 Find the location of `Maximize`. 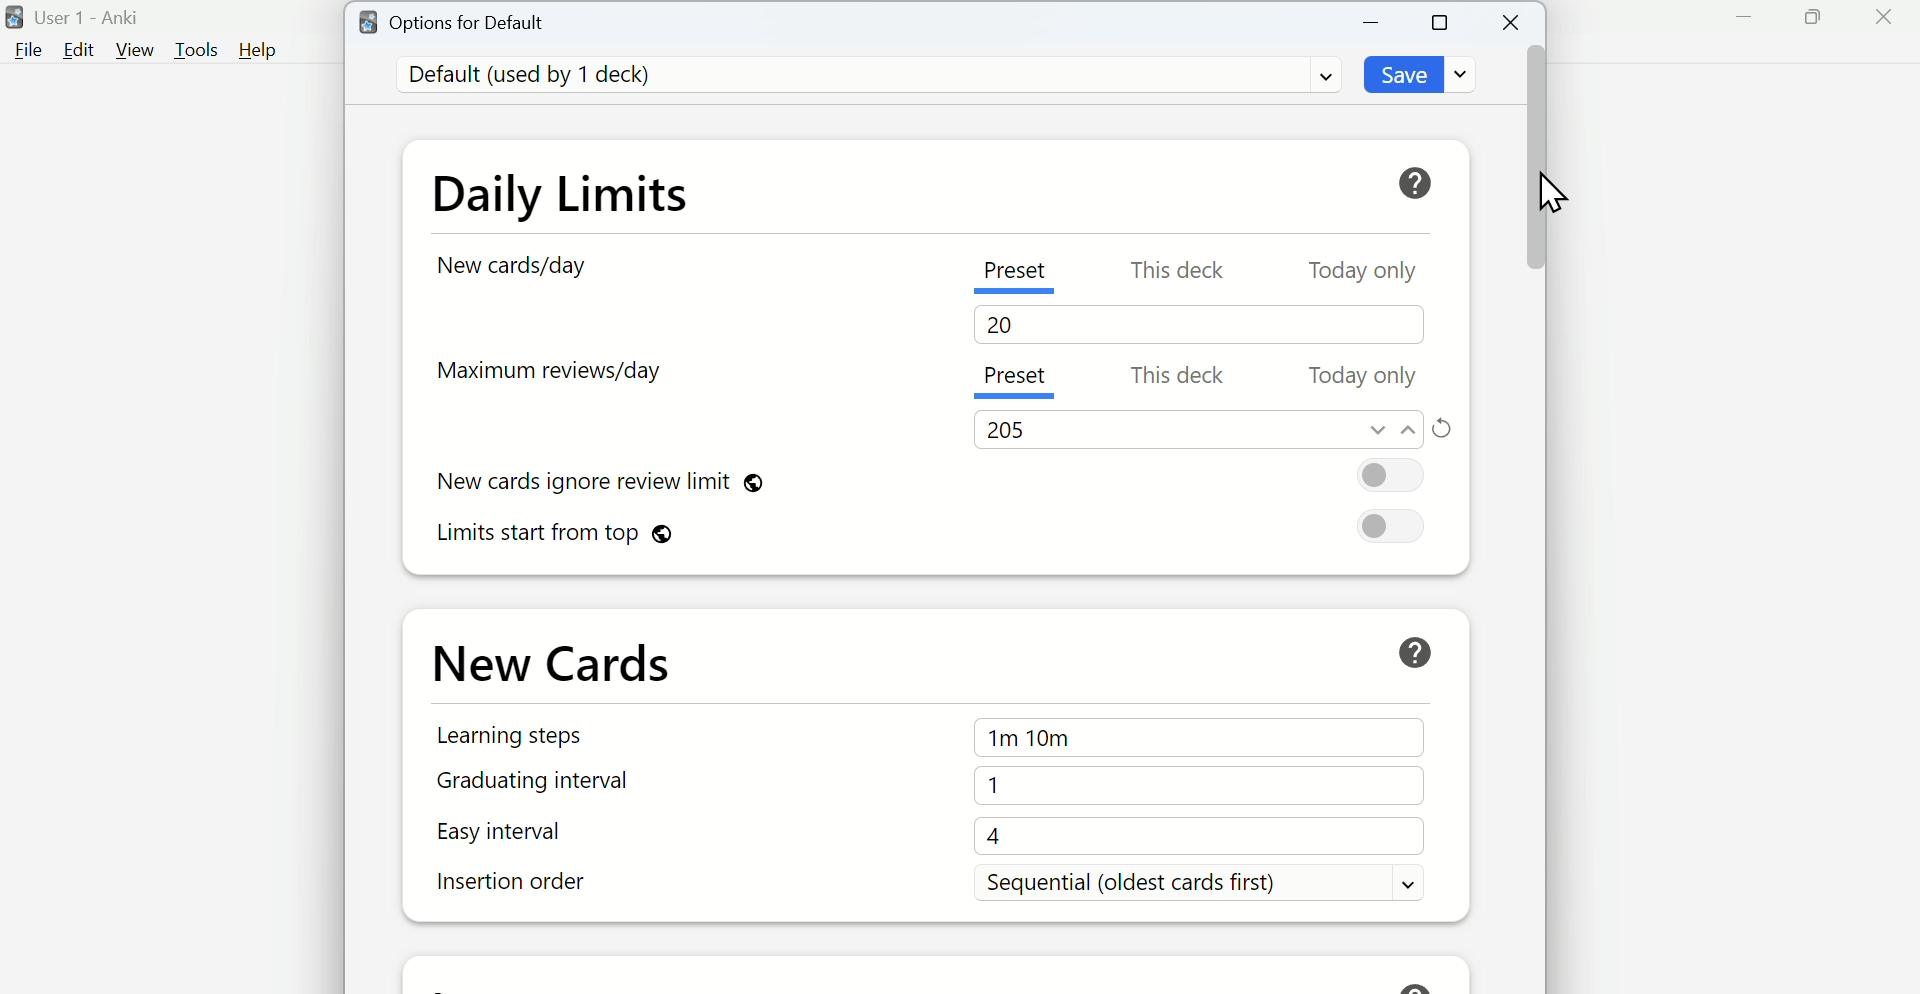

Maximize is located at coordinates (1441, 21).